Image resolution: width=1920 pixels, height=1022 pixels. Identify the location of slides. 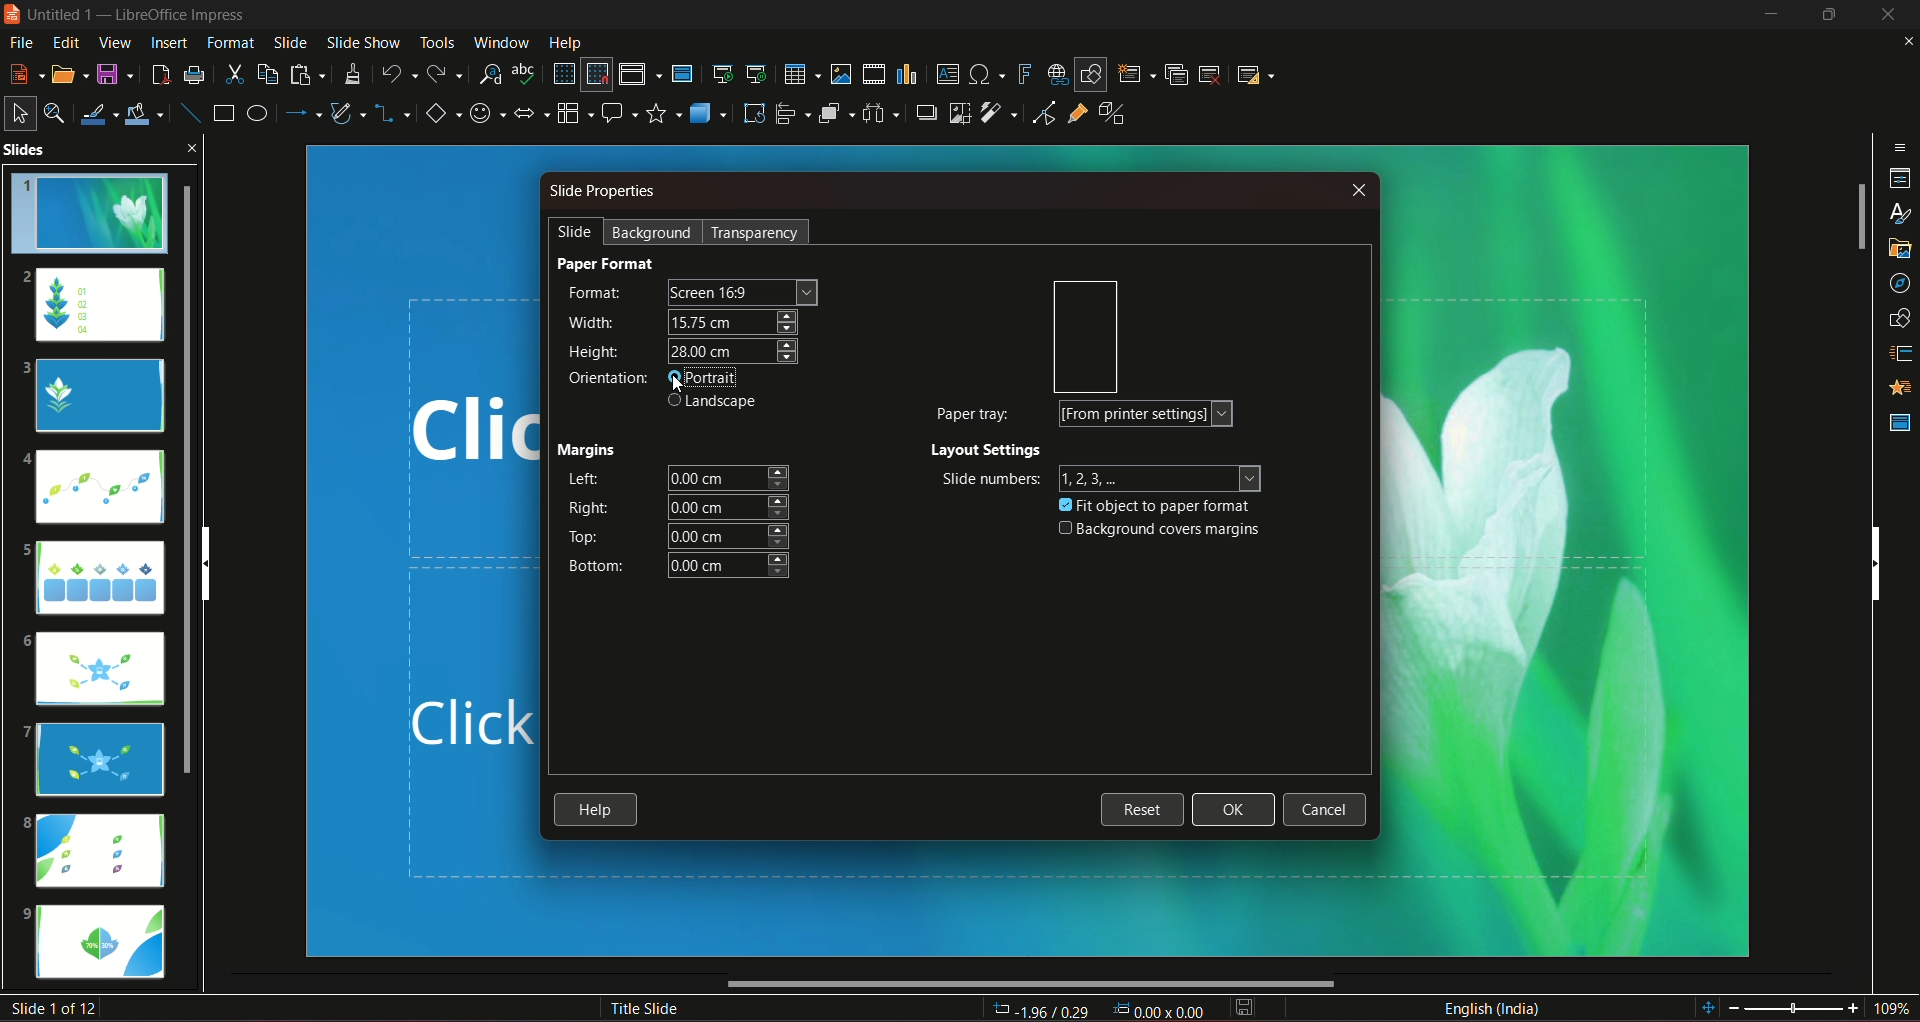
(82, 151).